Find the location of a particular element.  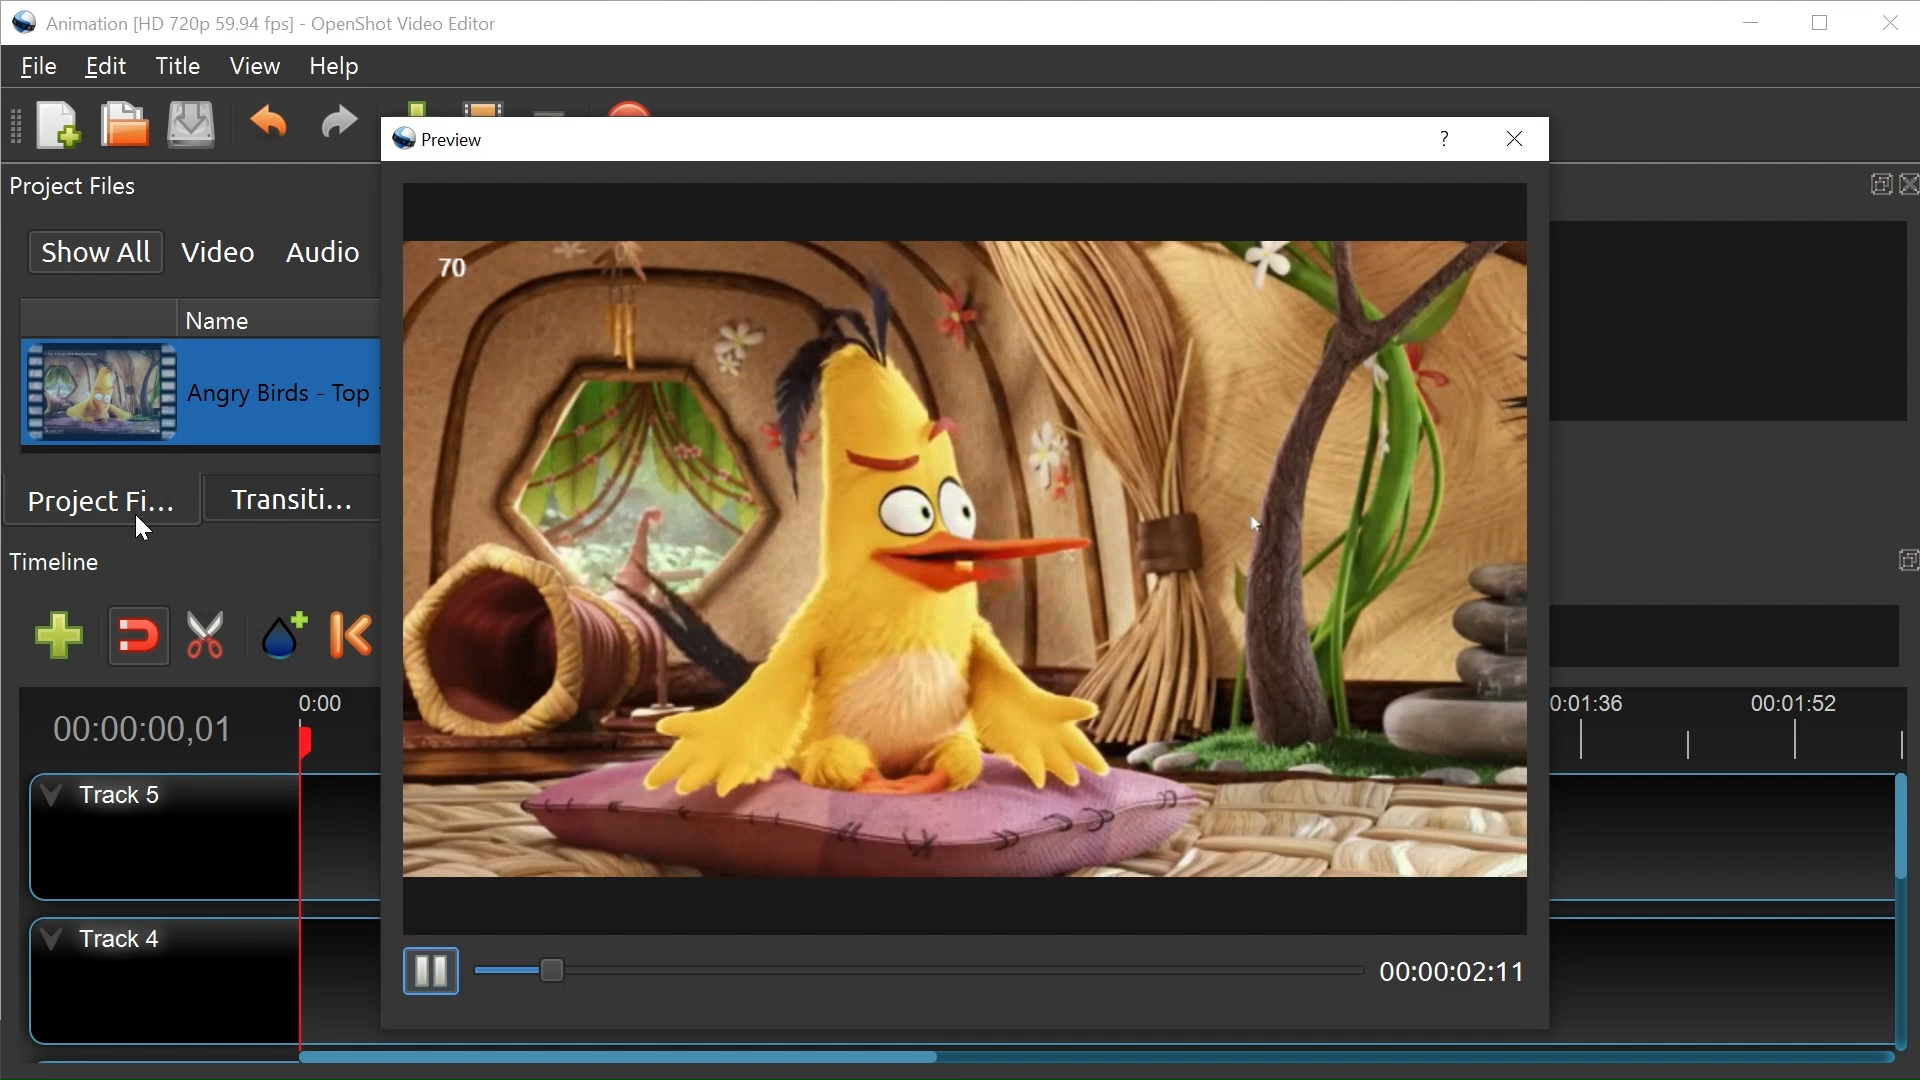

Show All is located at coordinates (97, 251).